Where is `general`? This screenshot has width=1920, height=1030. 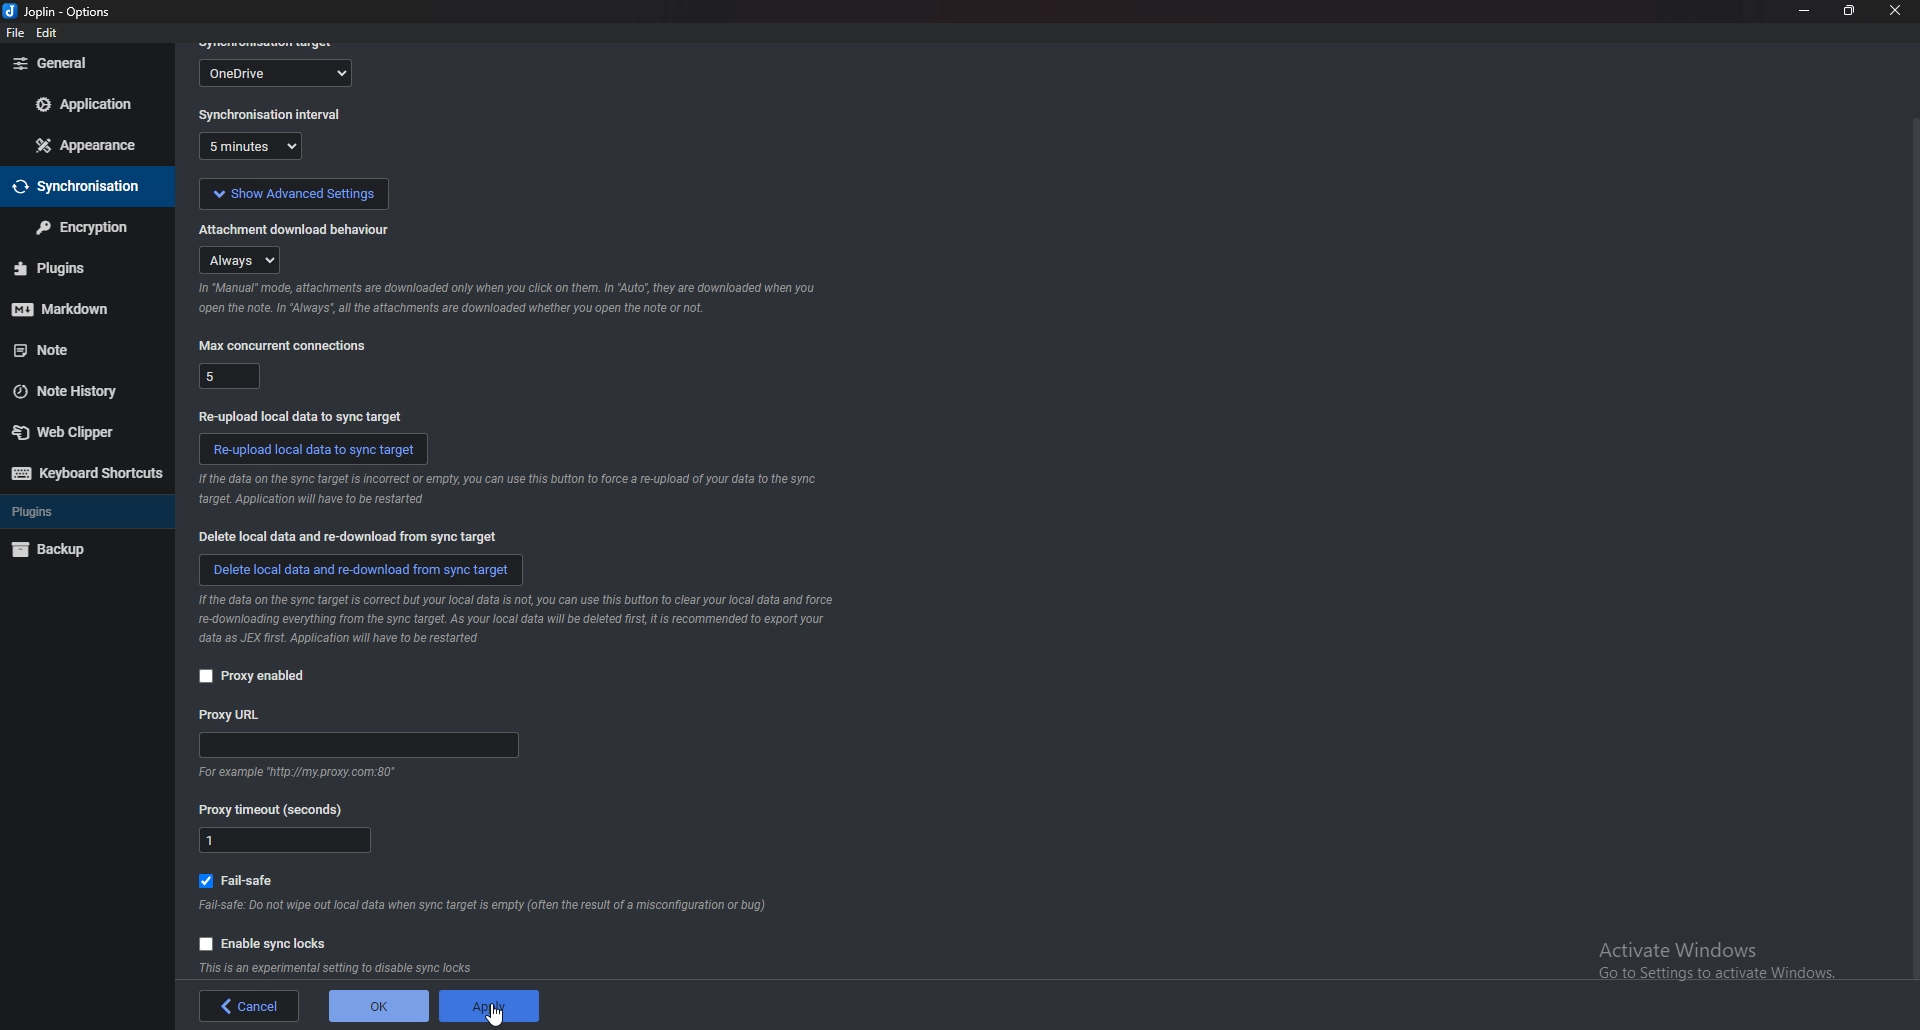
general is located at coordinates (88, 63).